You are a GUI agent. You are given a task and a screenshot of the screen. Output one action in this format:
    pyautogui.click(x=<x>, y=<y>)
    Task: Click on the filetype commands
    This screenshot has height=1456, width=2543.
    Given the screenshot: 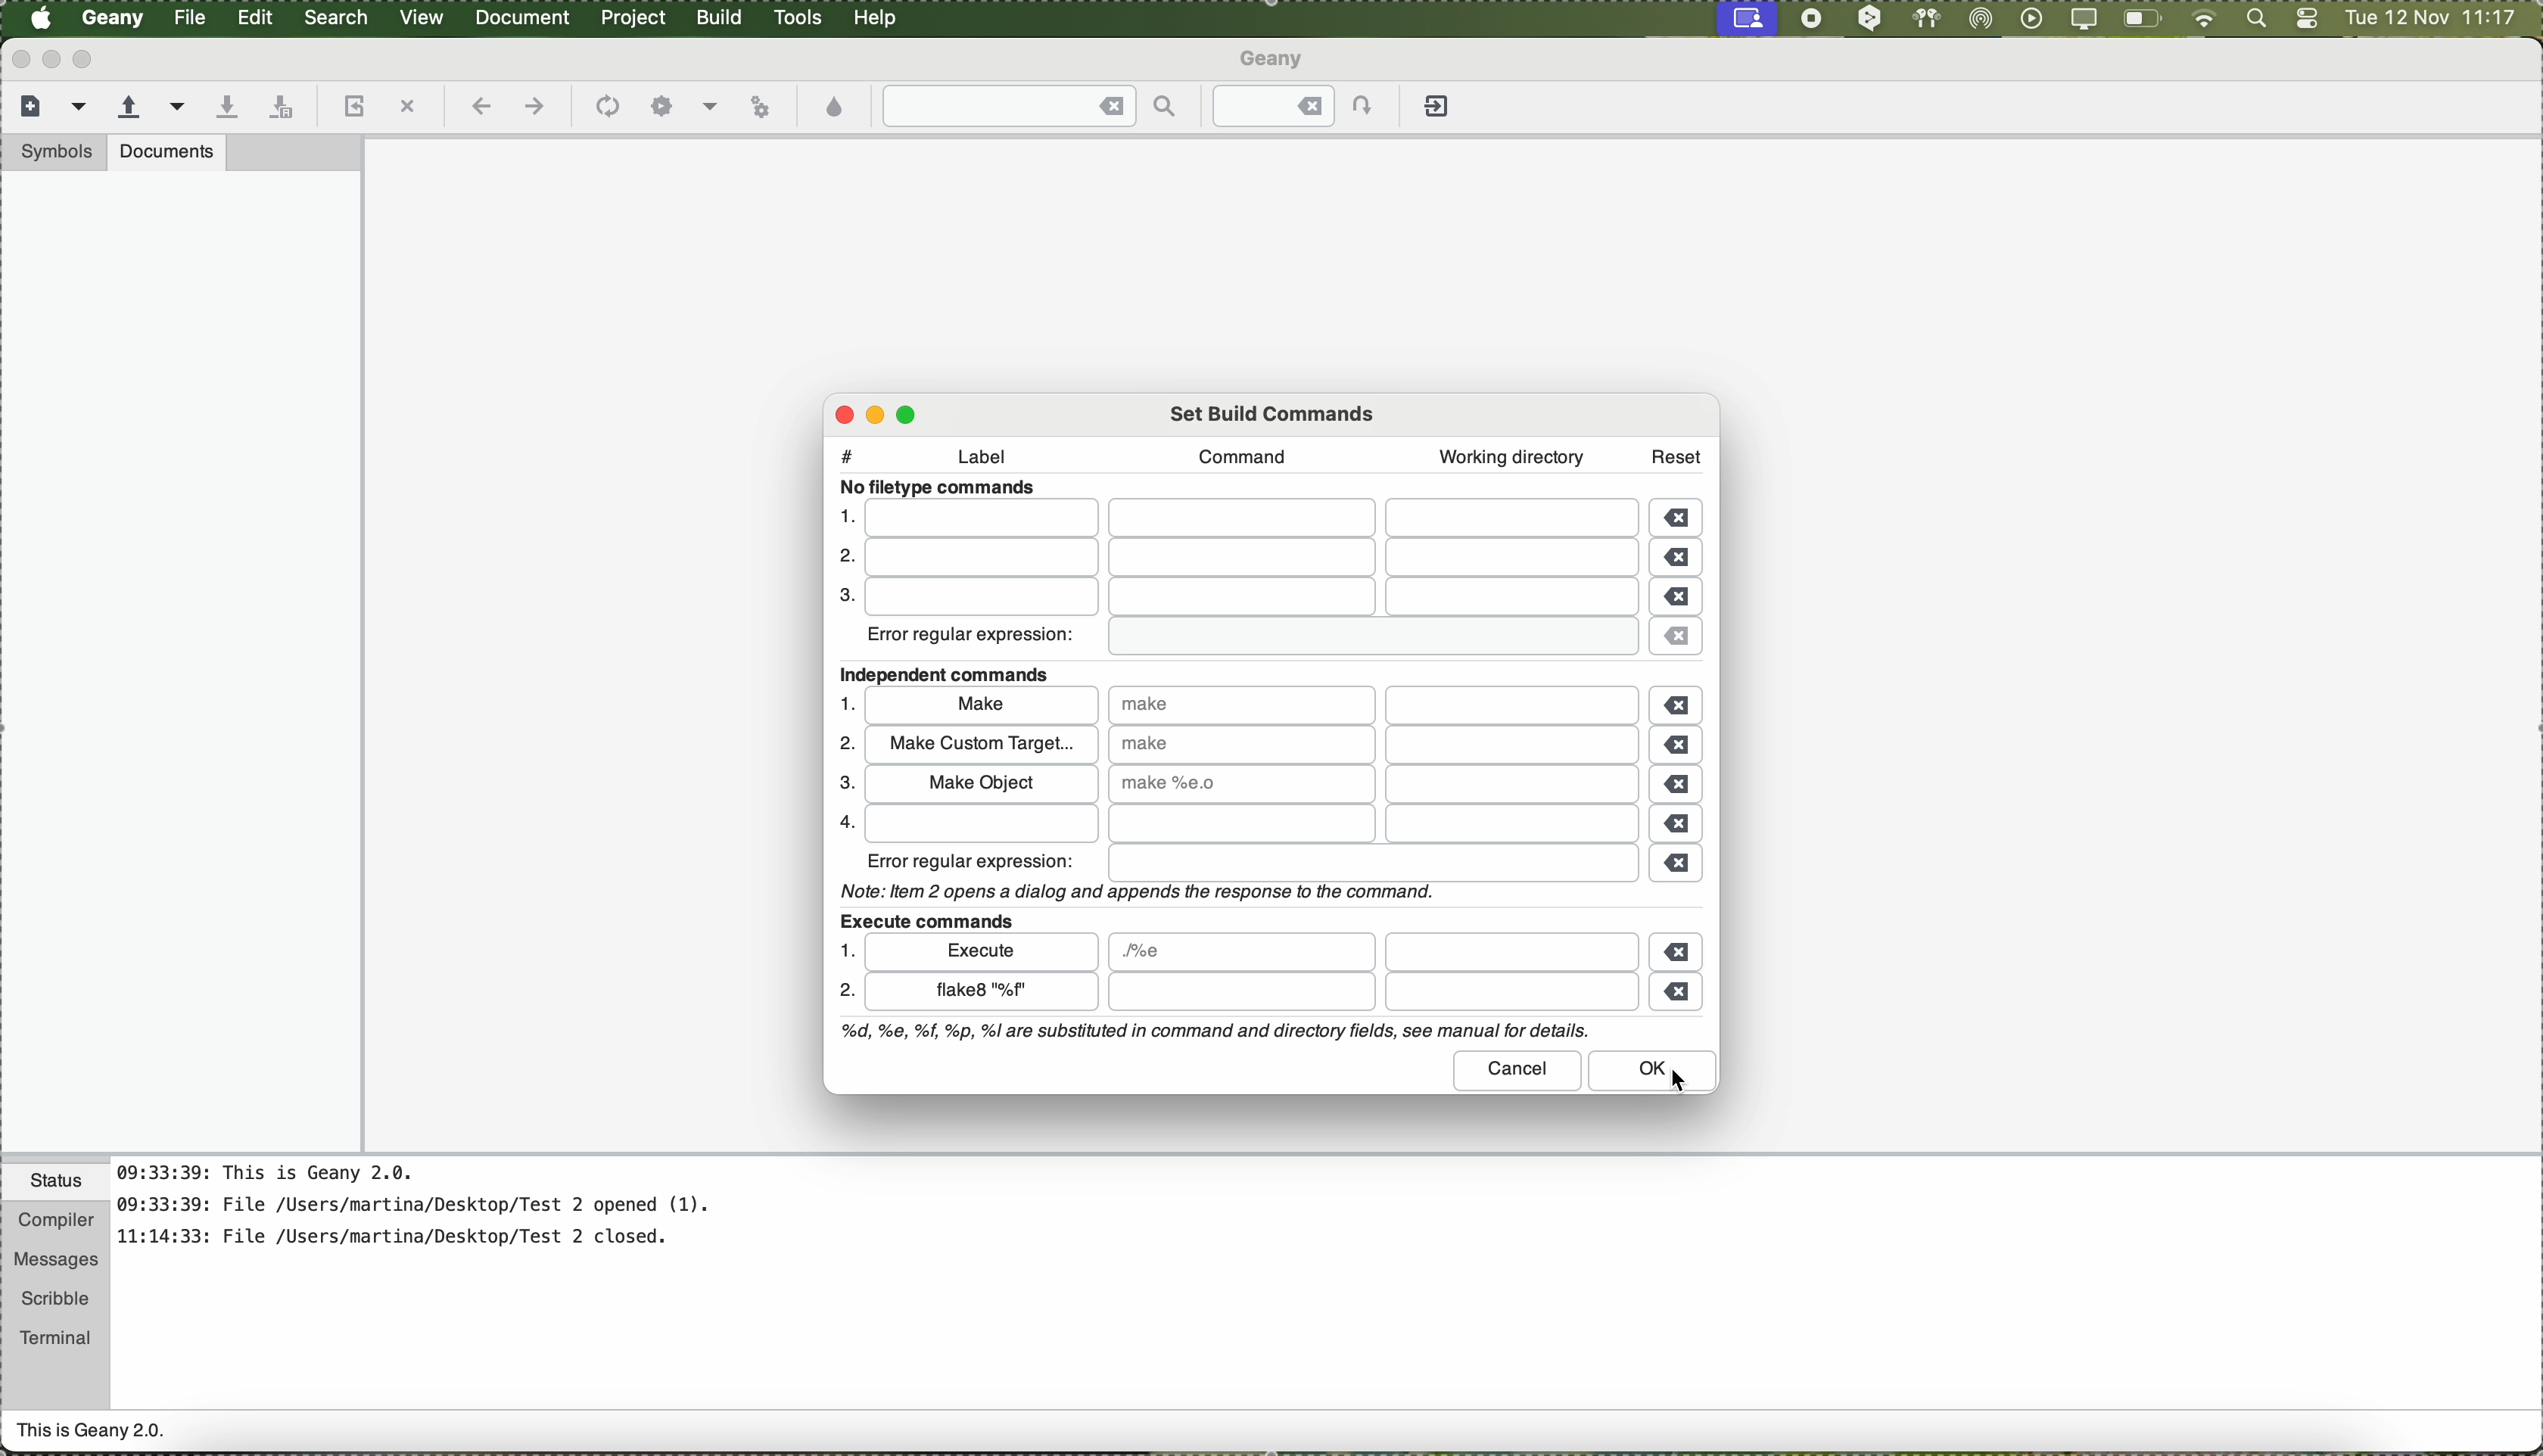 What is the action you would take?
    pyautogui.click(x=944, y=488)
    